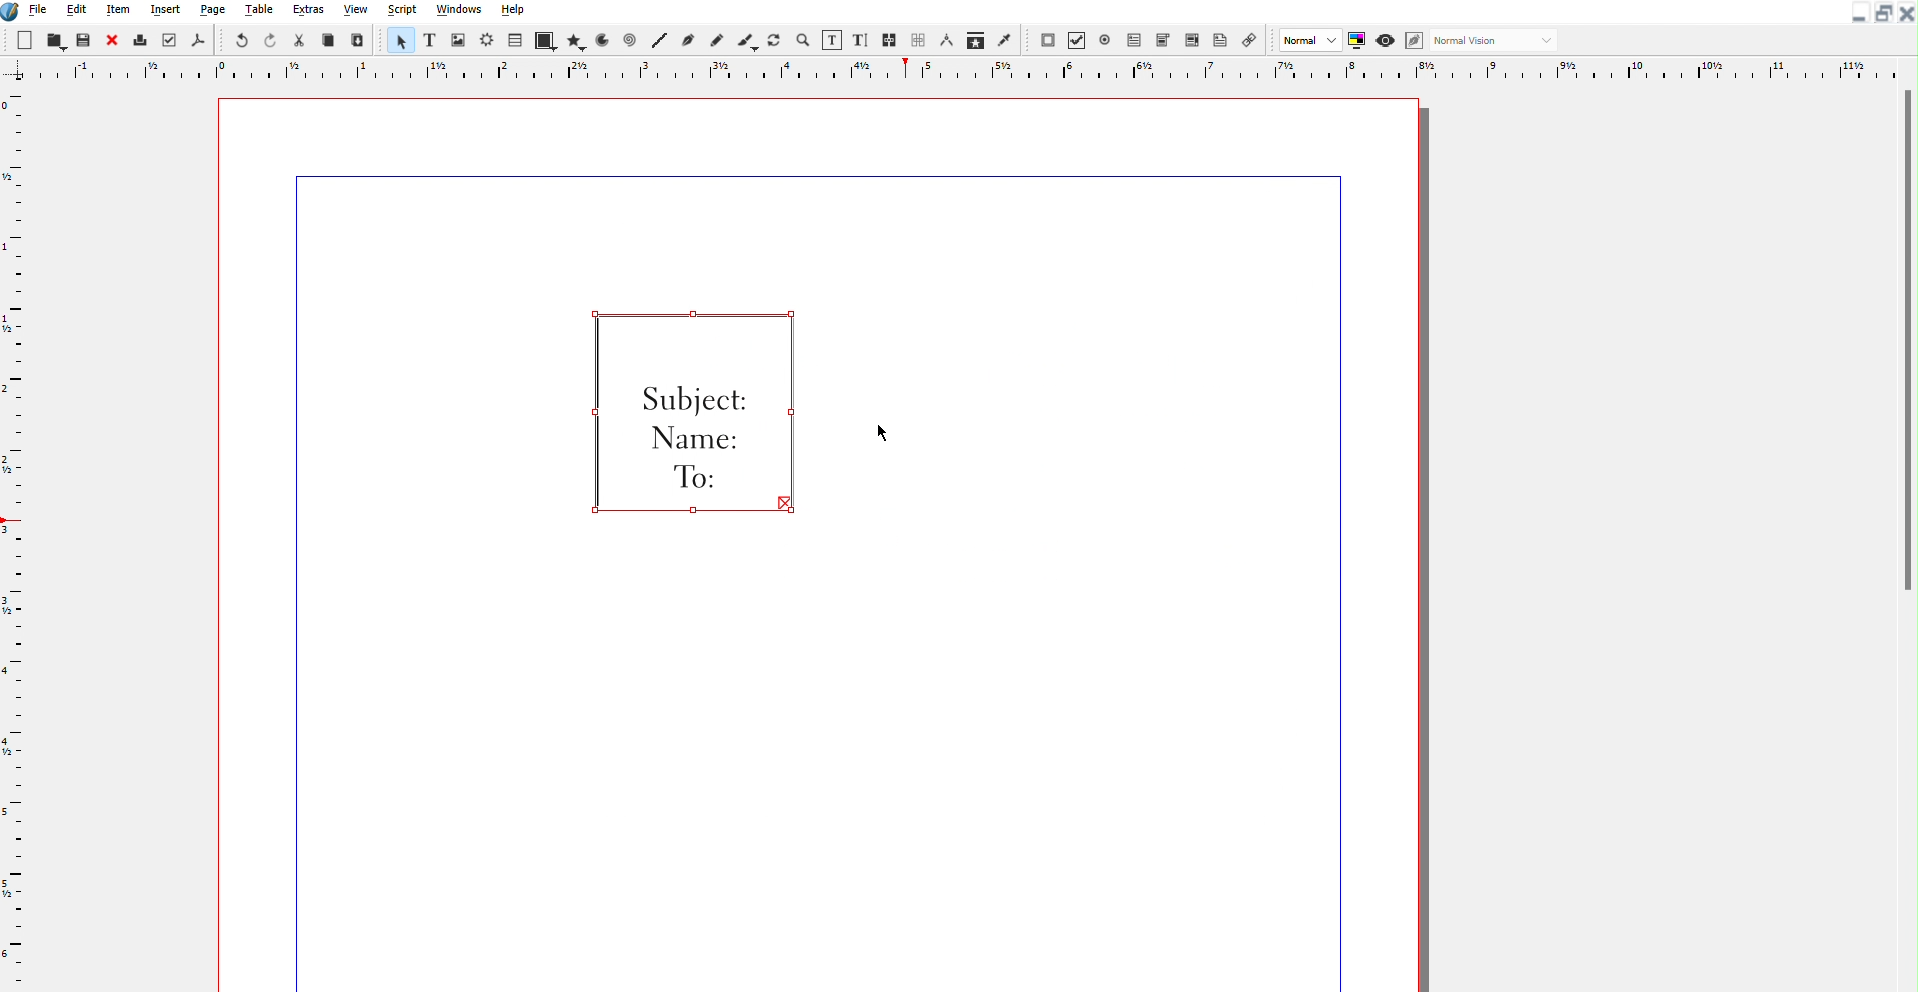 The image size is (1918, 992). I want to click on Help, so click(513, 12).